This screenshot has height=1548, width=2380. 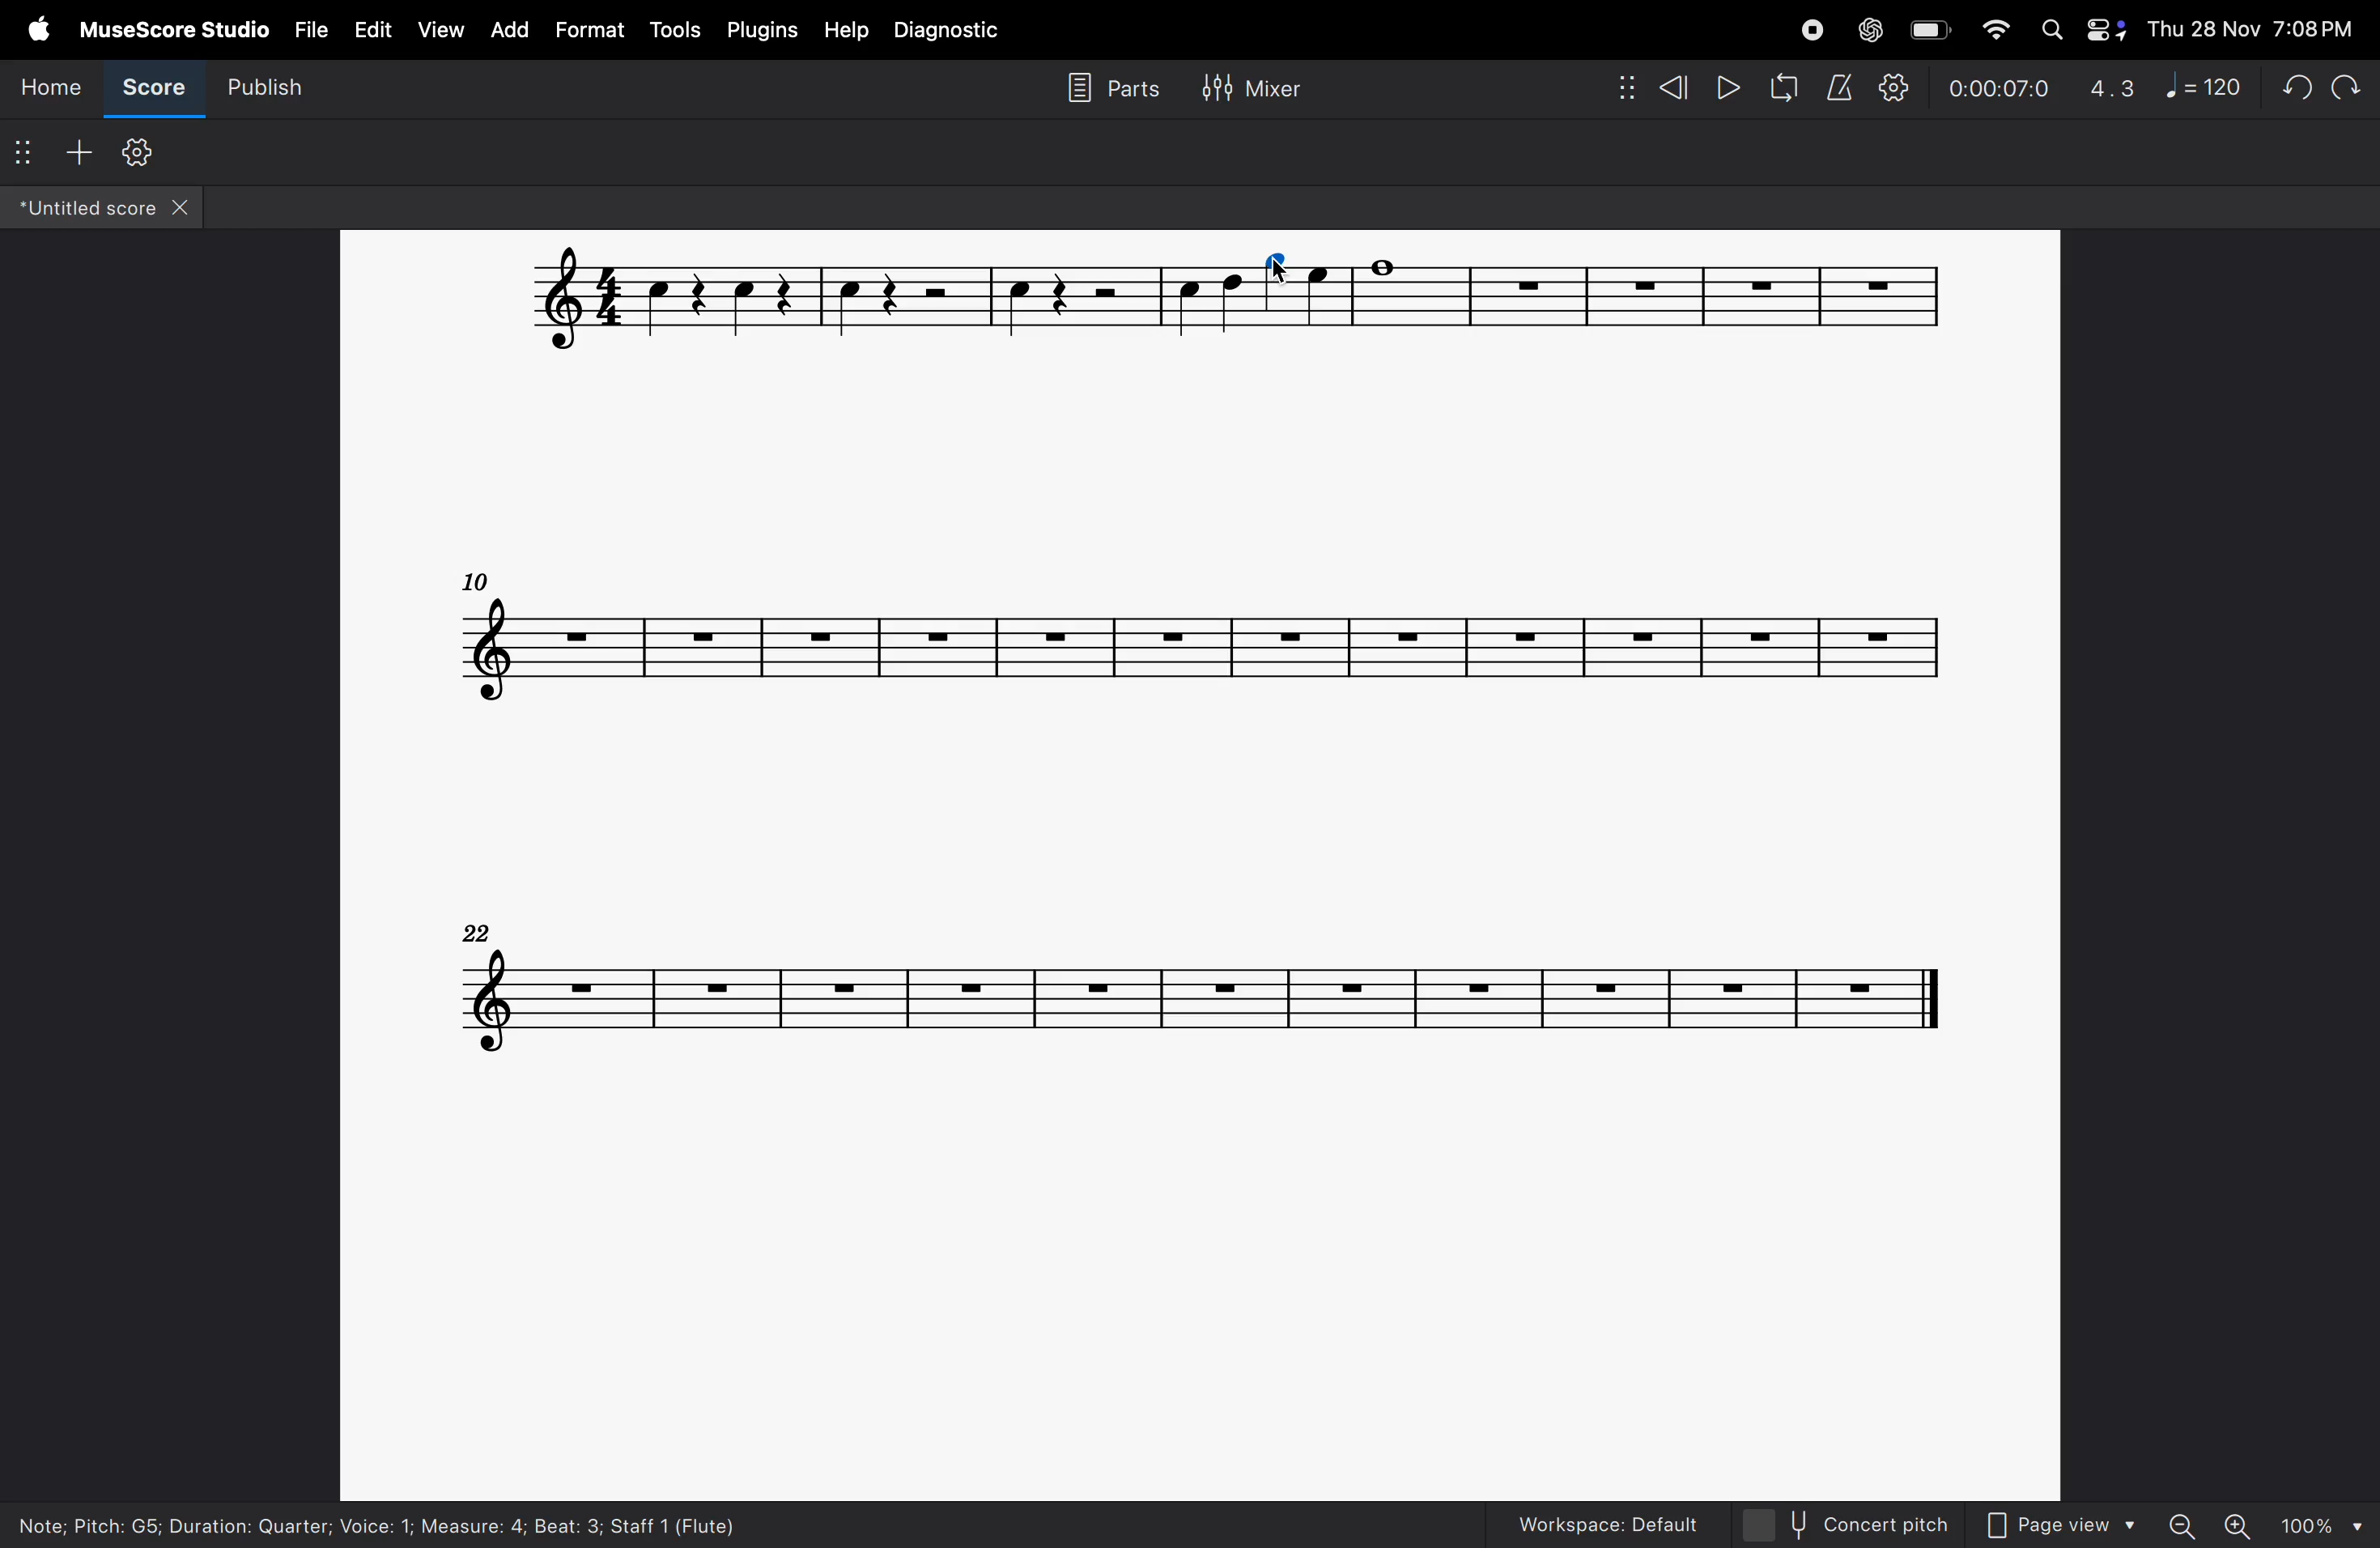 I want to click on setting, so click(x=1893, y=85).